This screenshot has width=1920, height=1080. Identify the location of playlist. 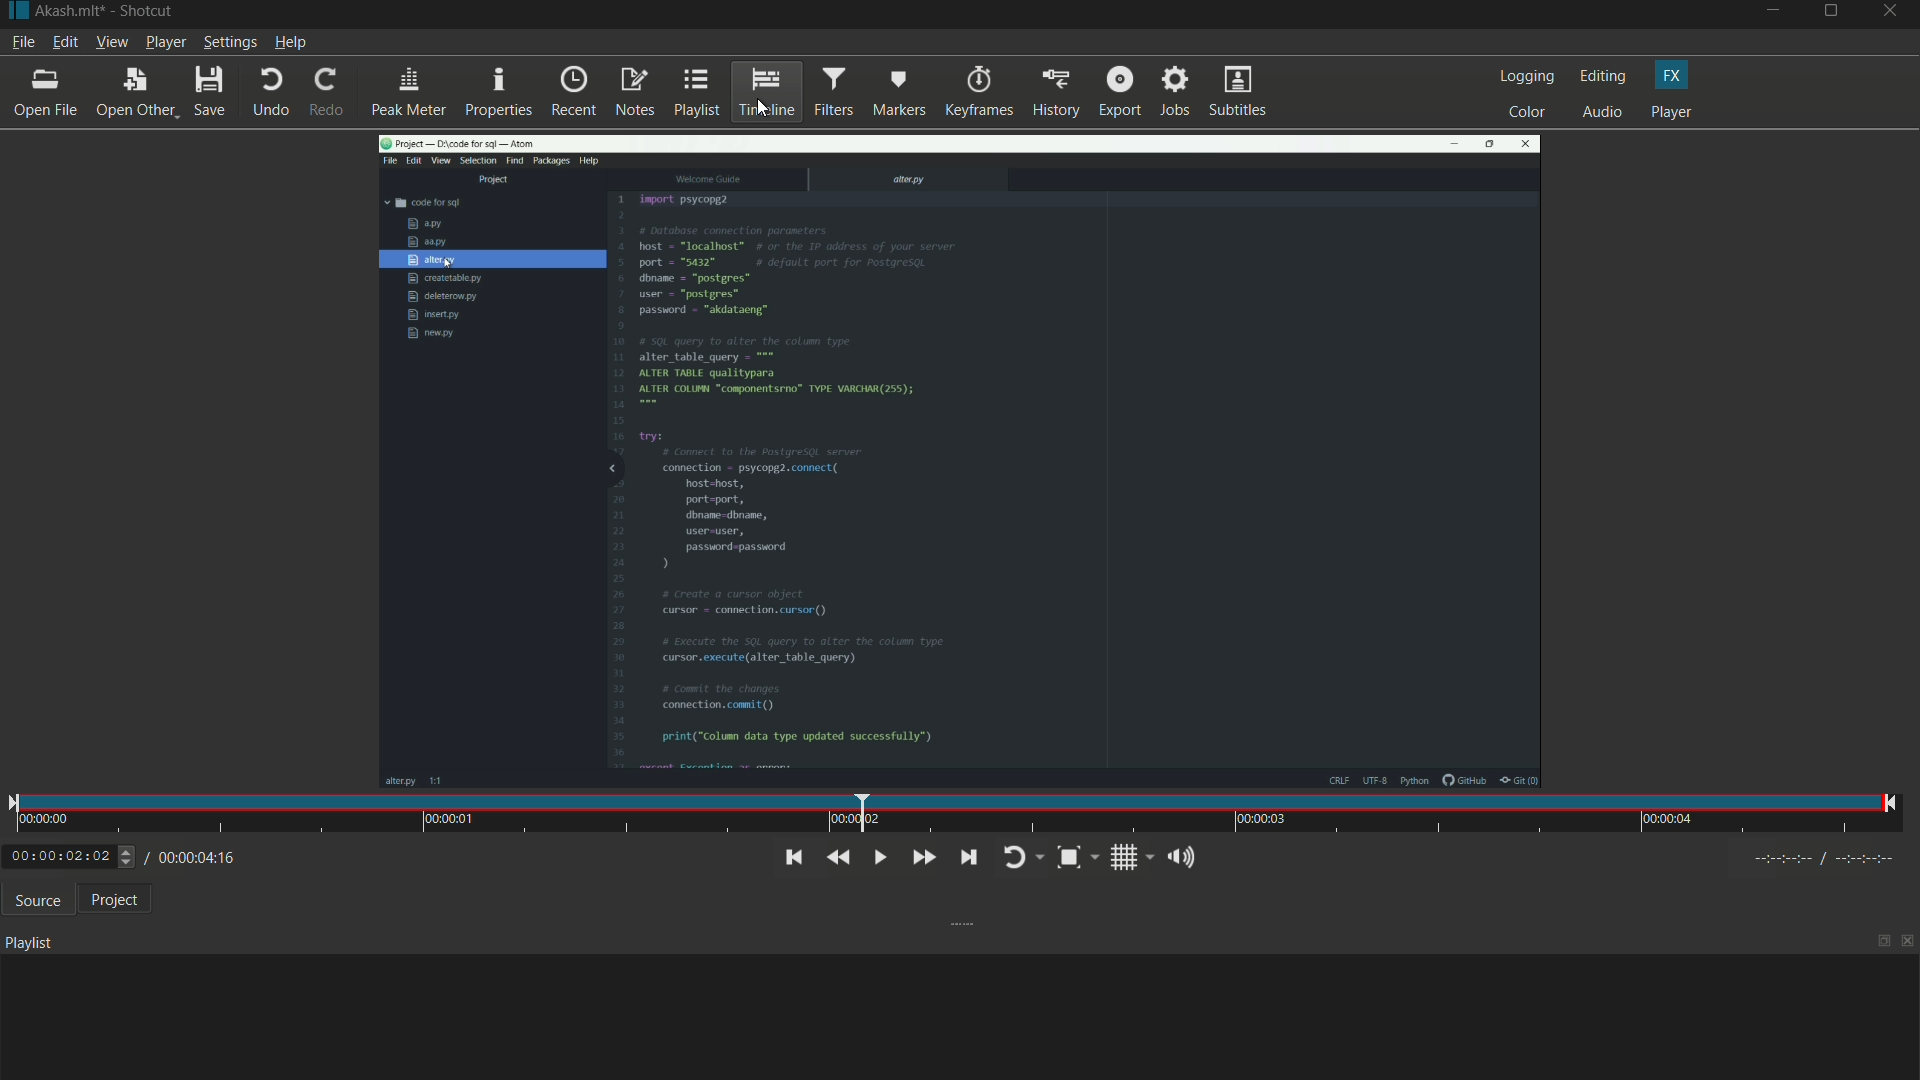
(695, 93).